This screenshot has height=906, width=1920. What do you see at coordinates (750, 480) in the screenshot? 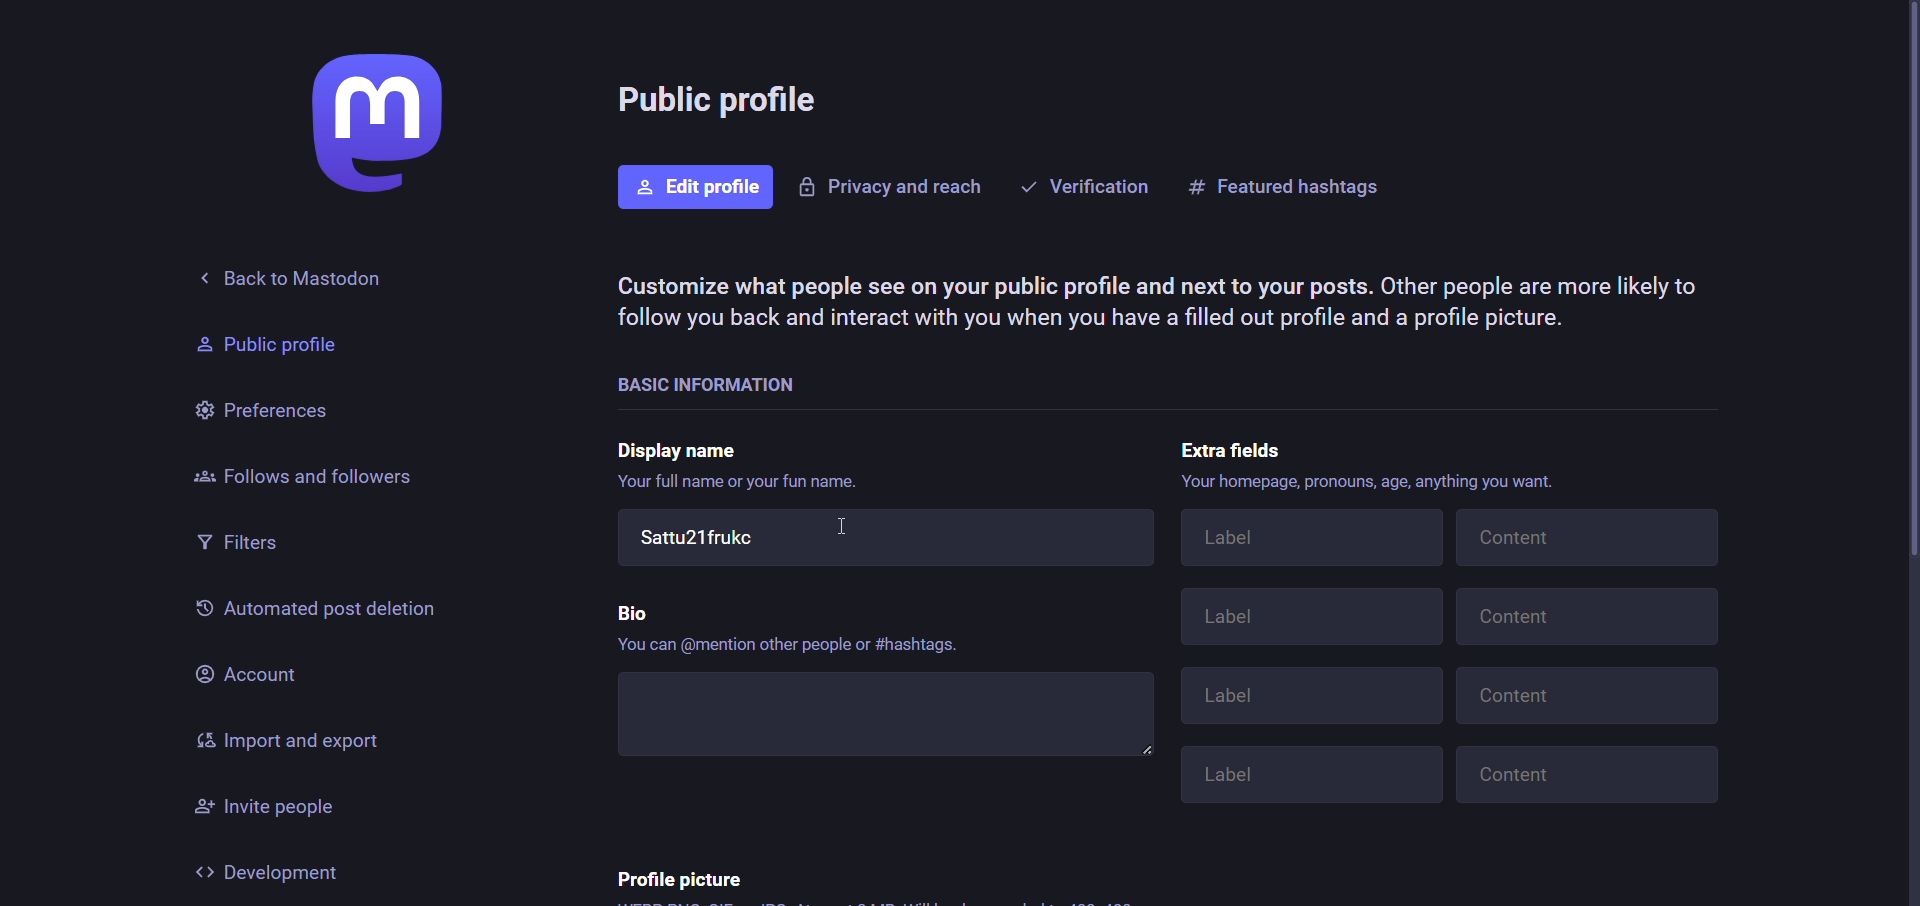
I see `Your full name or your fun name.` at bounding box center [750, 480].